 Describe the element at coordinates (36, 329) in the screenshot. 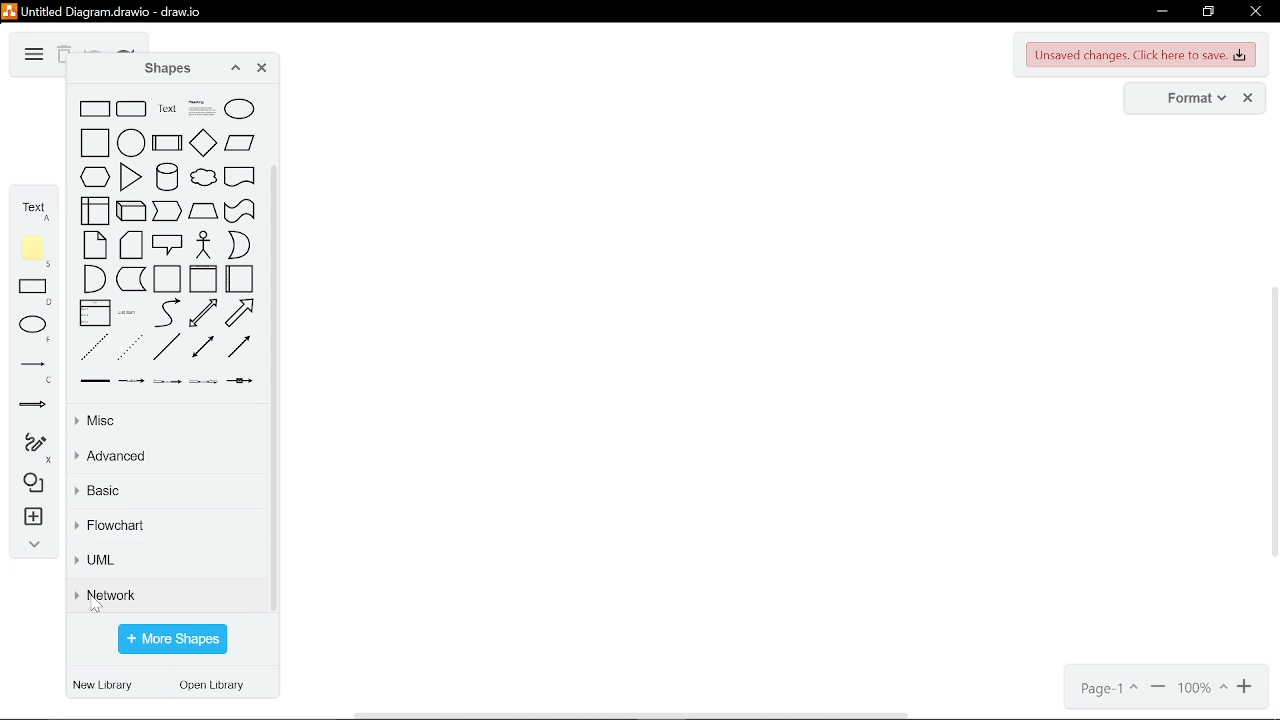

I see `ellipse` at that location.